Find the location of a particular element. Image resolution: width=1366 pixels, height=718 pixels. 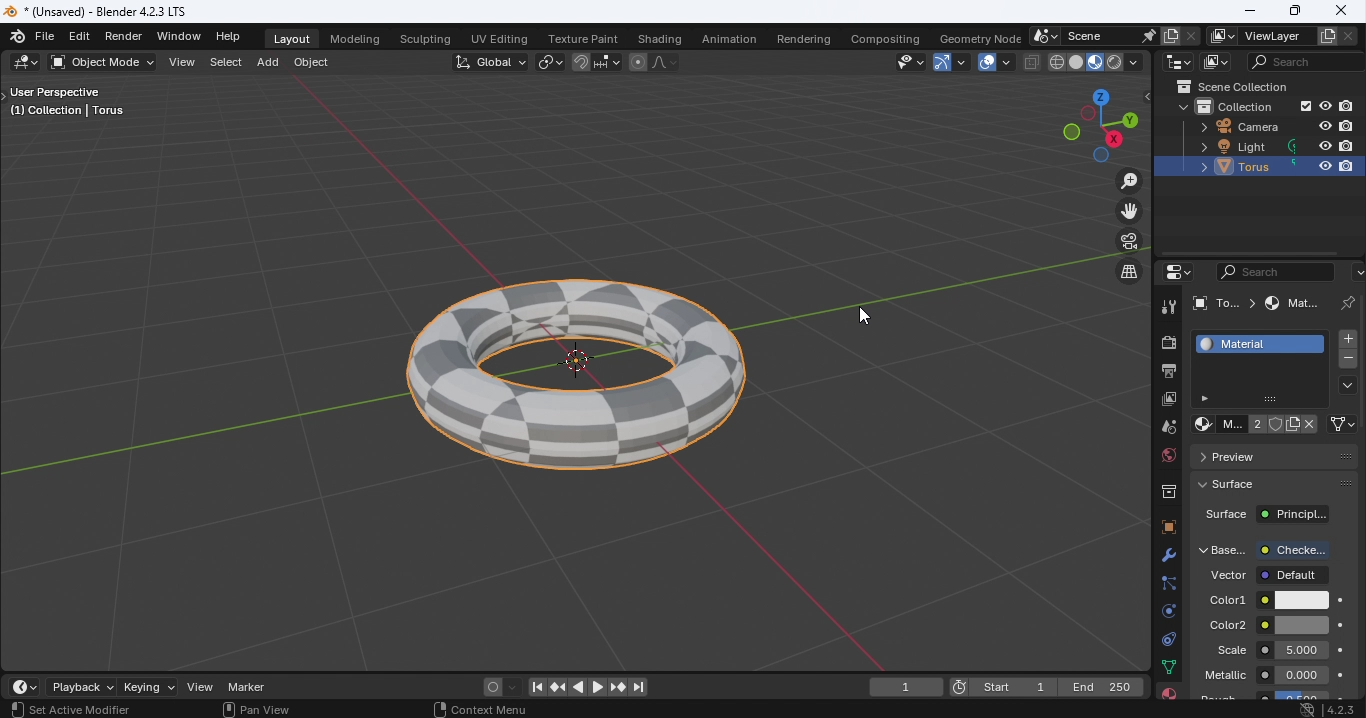

Playback is located at coordinates (81, 687).